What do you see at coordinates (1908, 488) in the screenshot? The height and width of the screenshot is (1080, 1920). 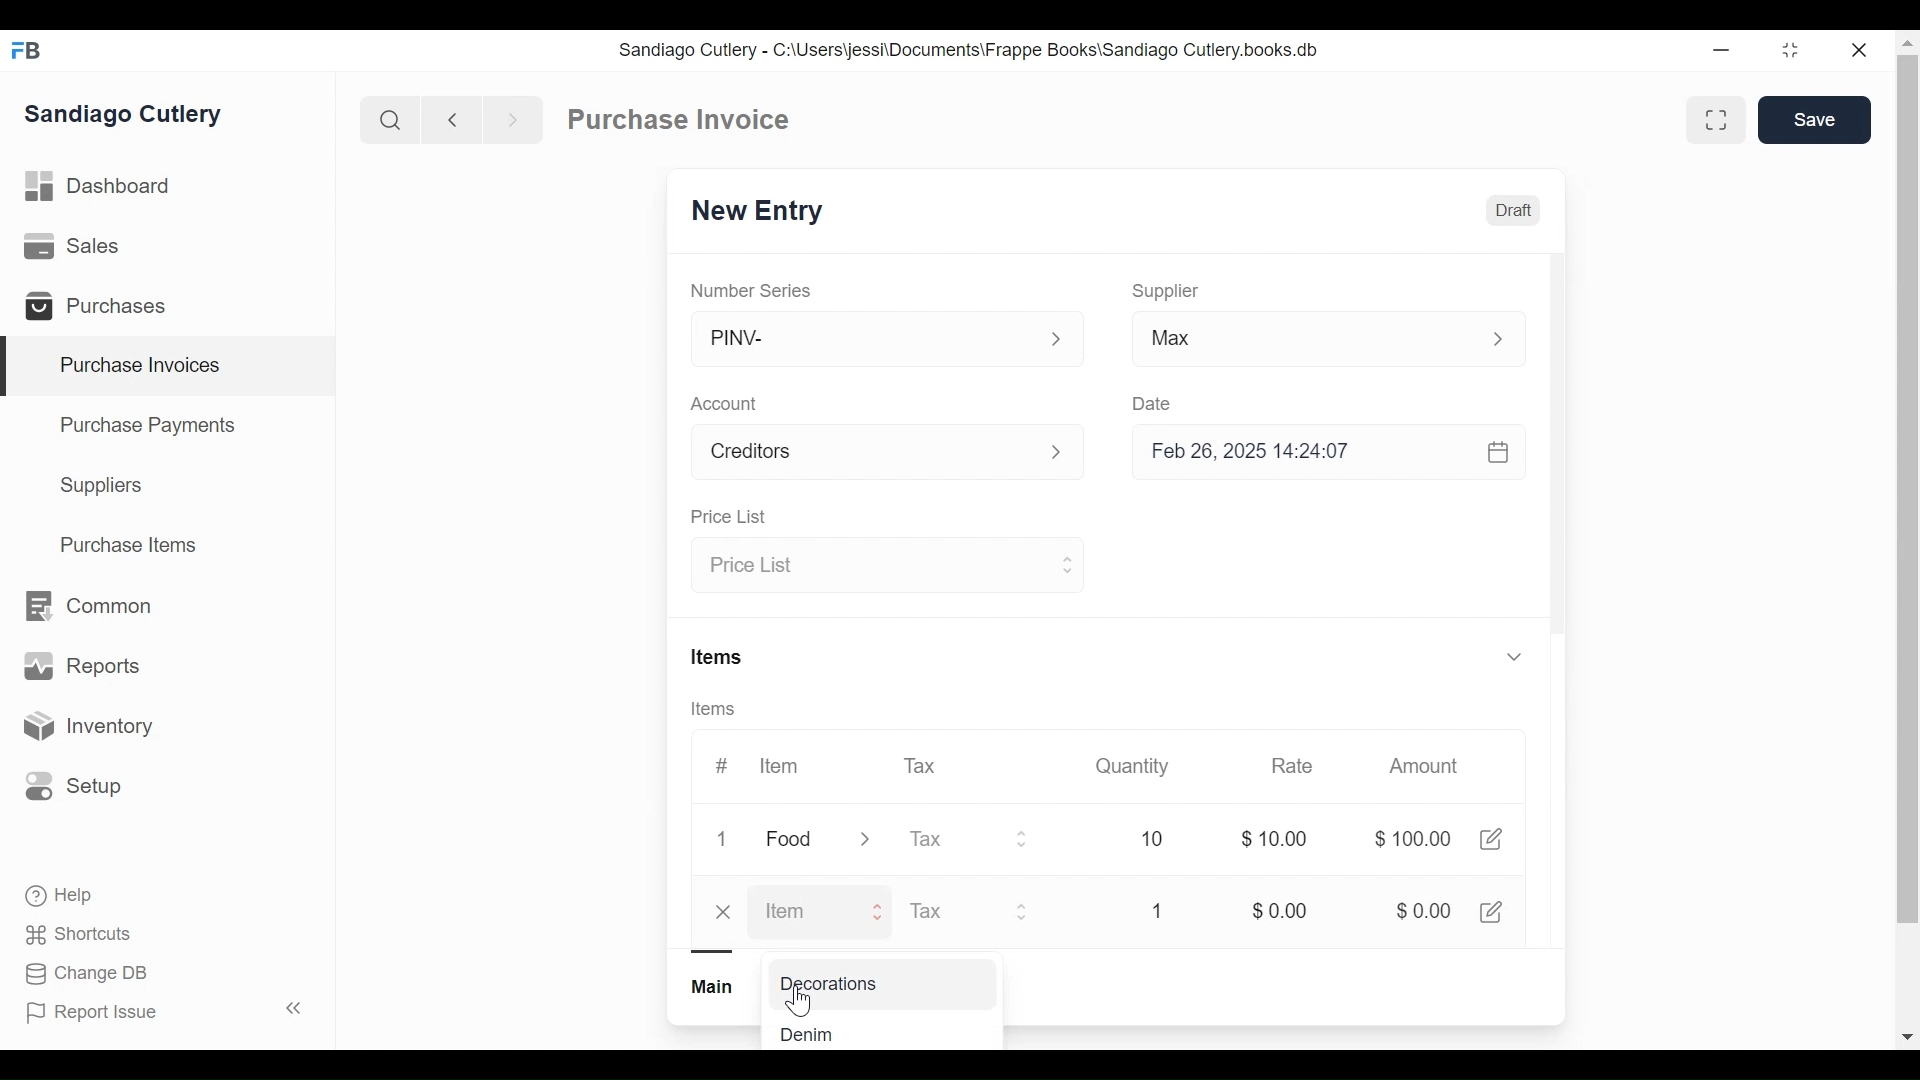 I see `Vertical Scroll bar` at bounding box center [1908, 488].